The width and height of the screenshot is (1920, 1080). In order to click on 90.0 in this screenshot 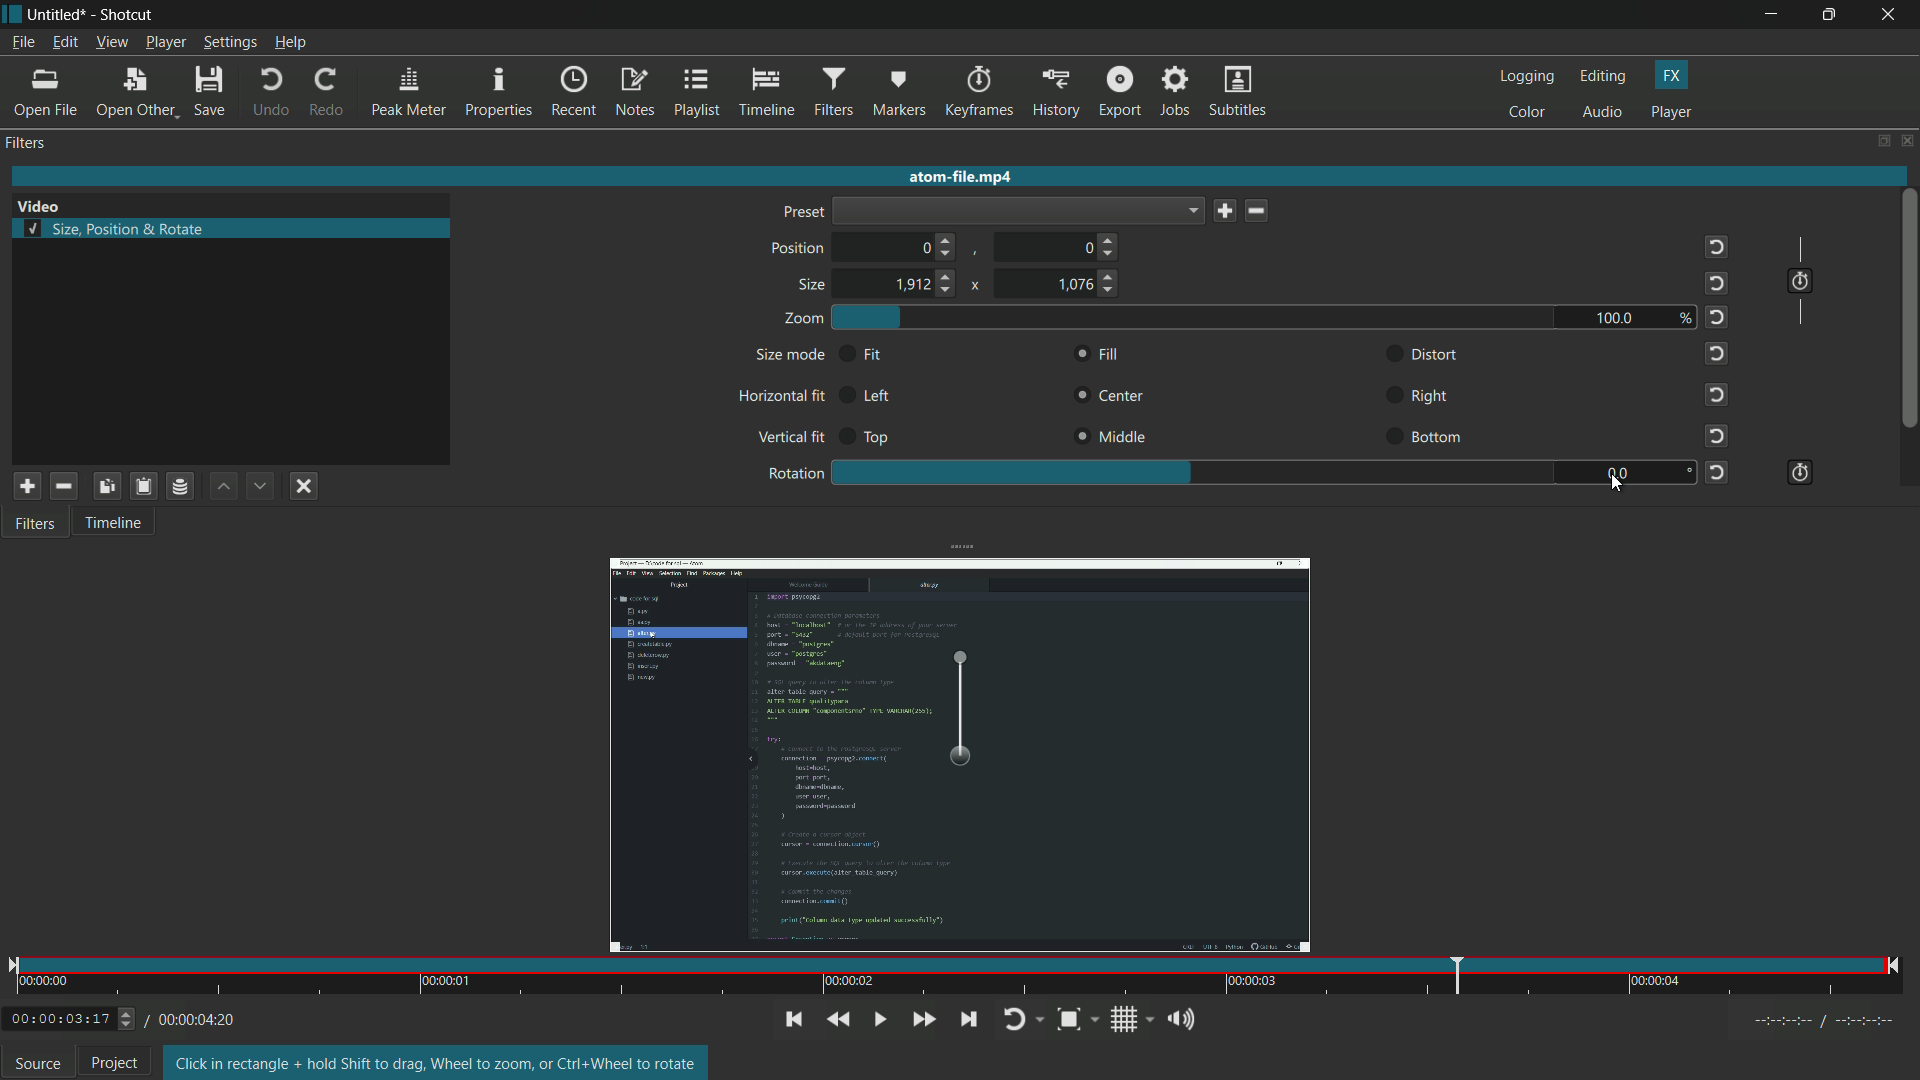, I will do `click(1617, 473)`.